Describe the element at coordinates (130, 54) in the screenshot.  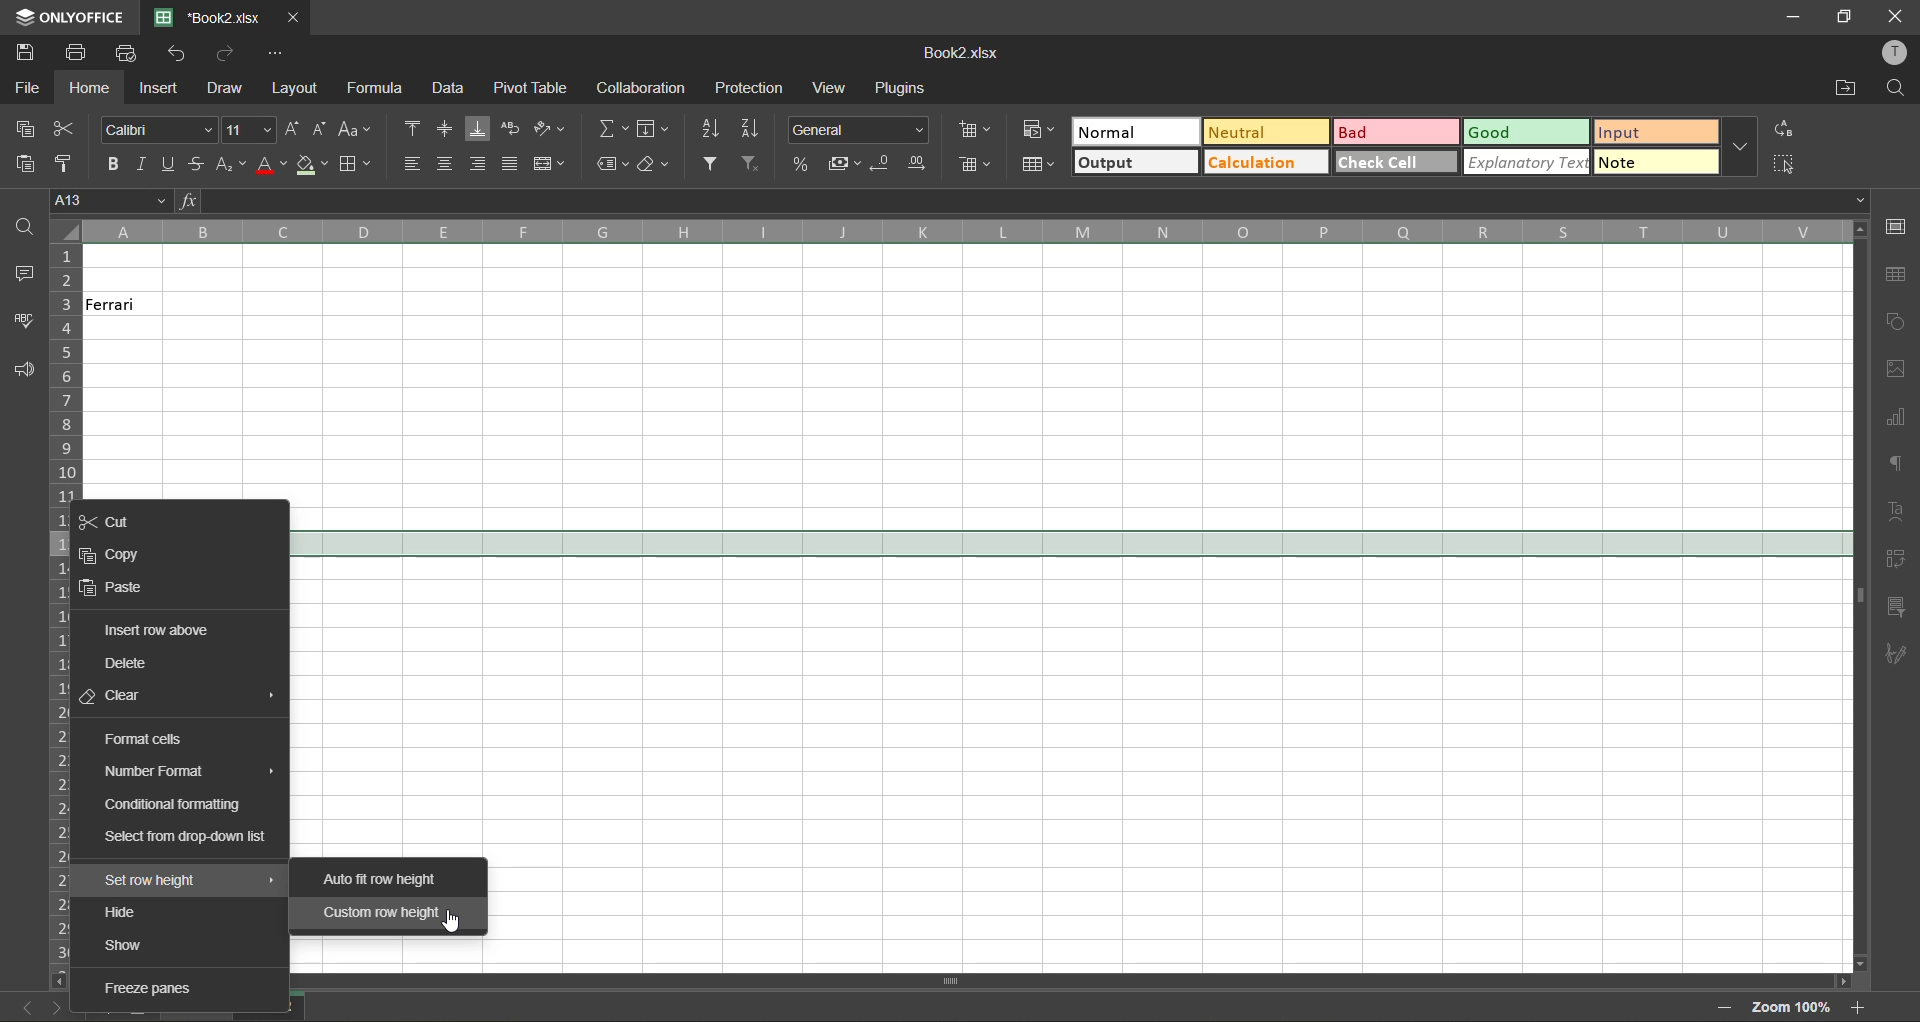
I see `quick print` at that location.